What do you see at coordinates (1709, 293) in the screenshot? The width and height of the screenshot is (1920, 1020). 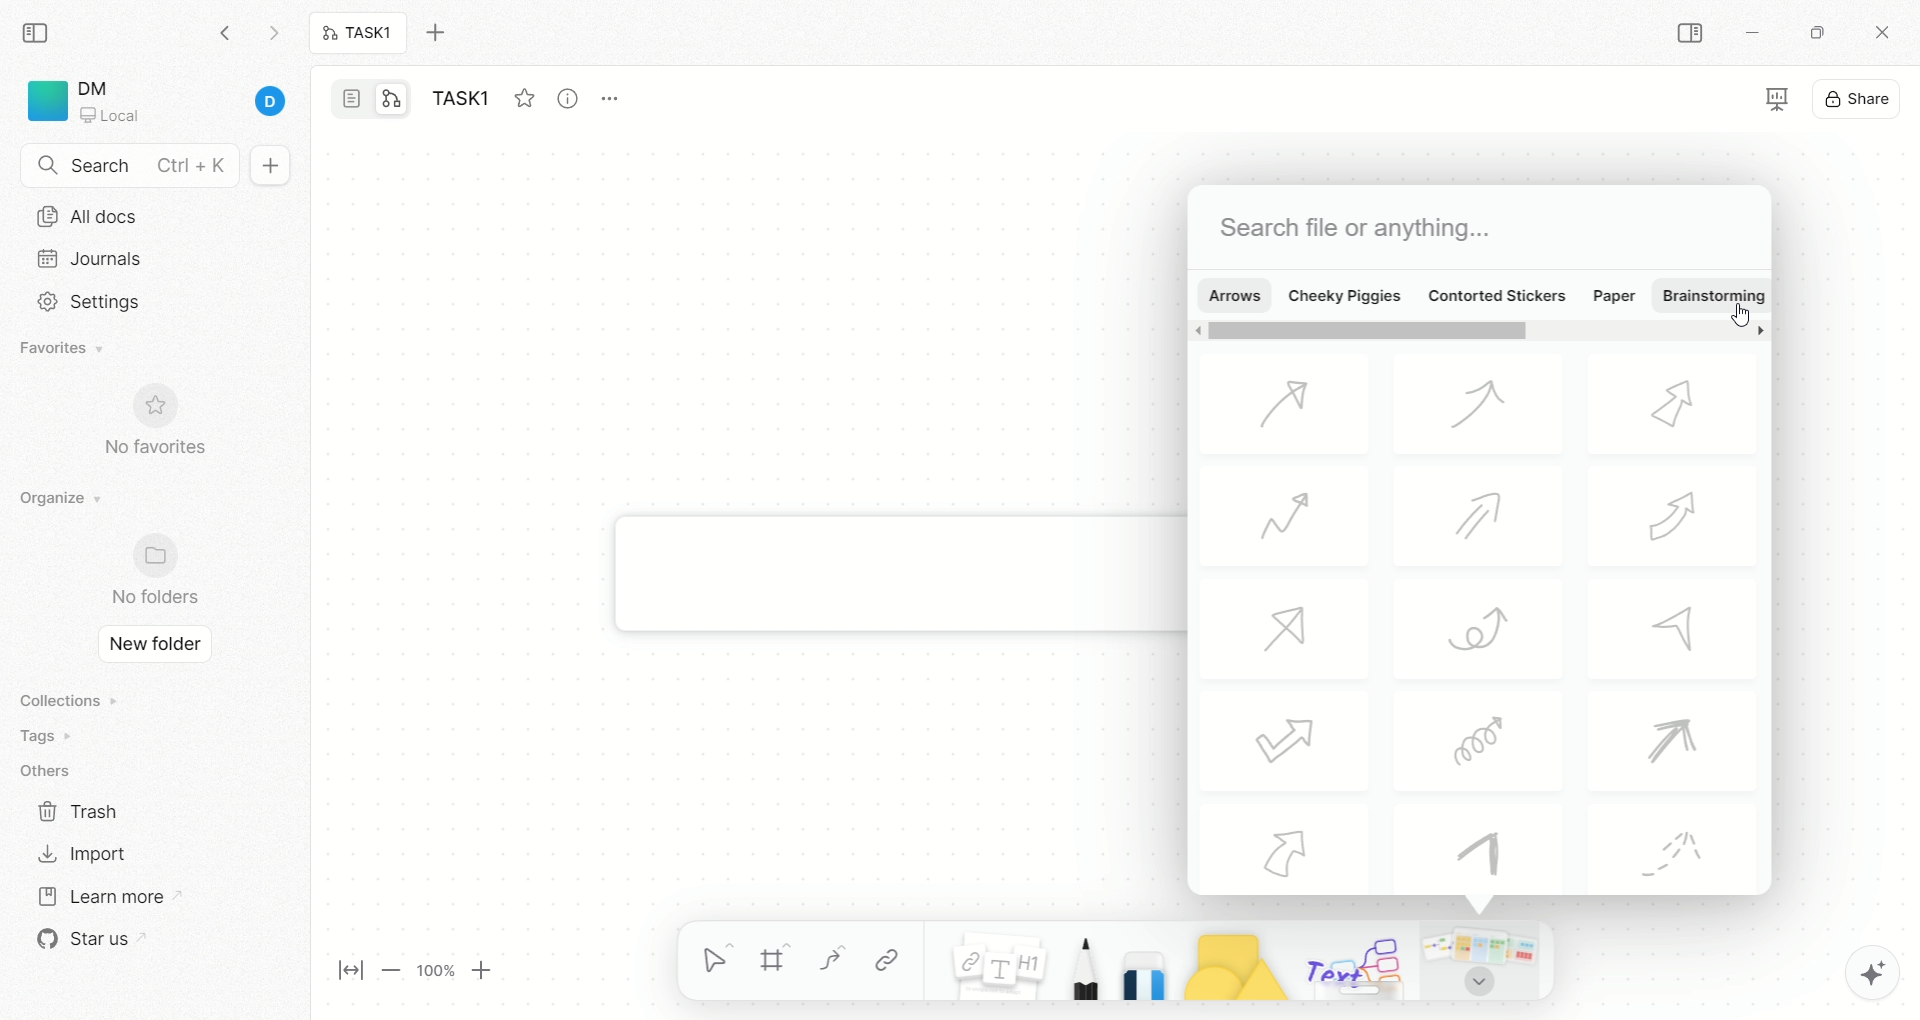 I see `brainstorming` at bounding box center [1709, 293].